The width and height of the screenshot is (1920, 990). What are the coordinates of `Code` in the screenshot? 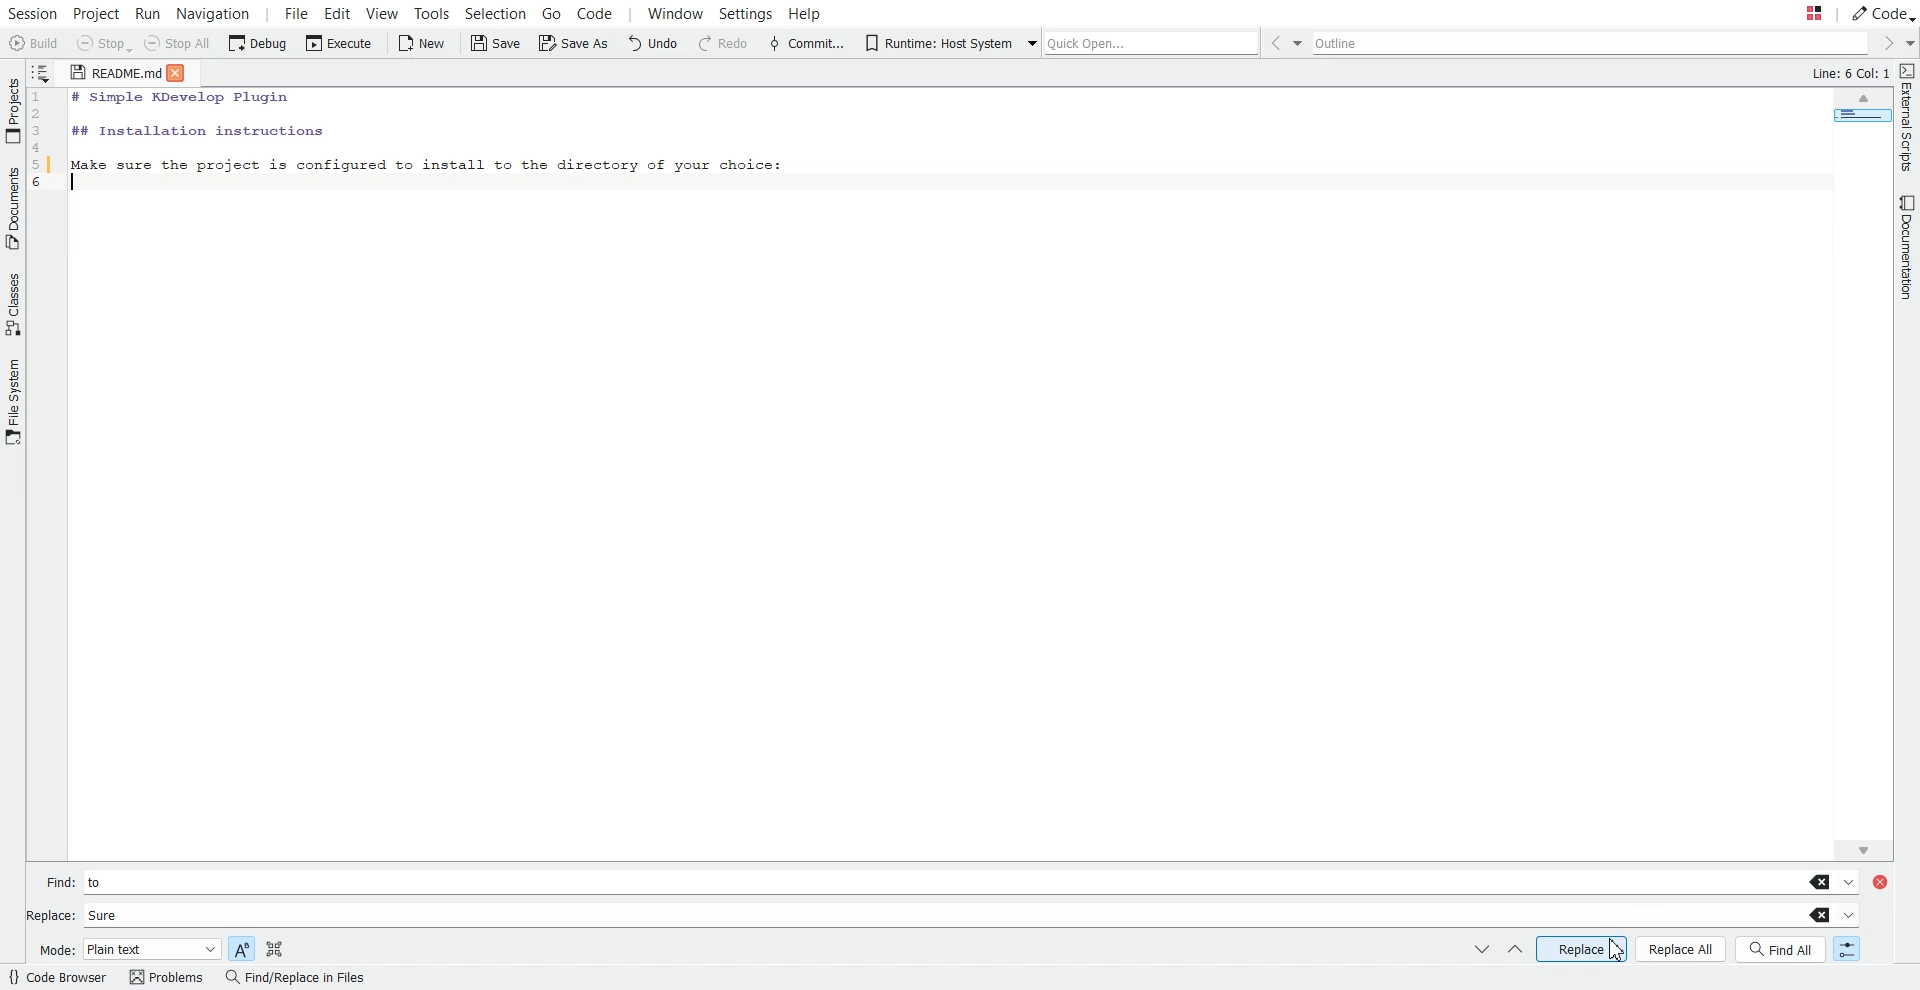 It's located at (1882, 13).